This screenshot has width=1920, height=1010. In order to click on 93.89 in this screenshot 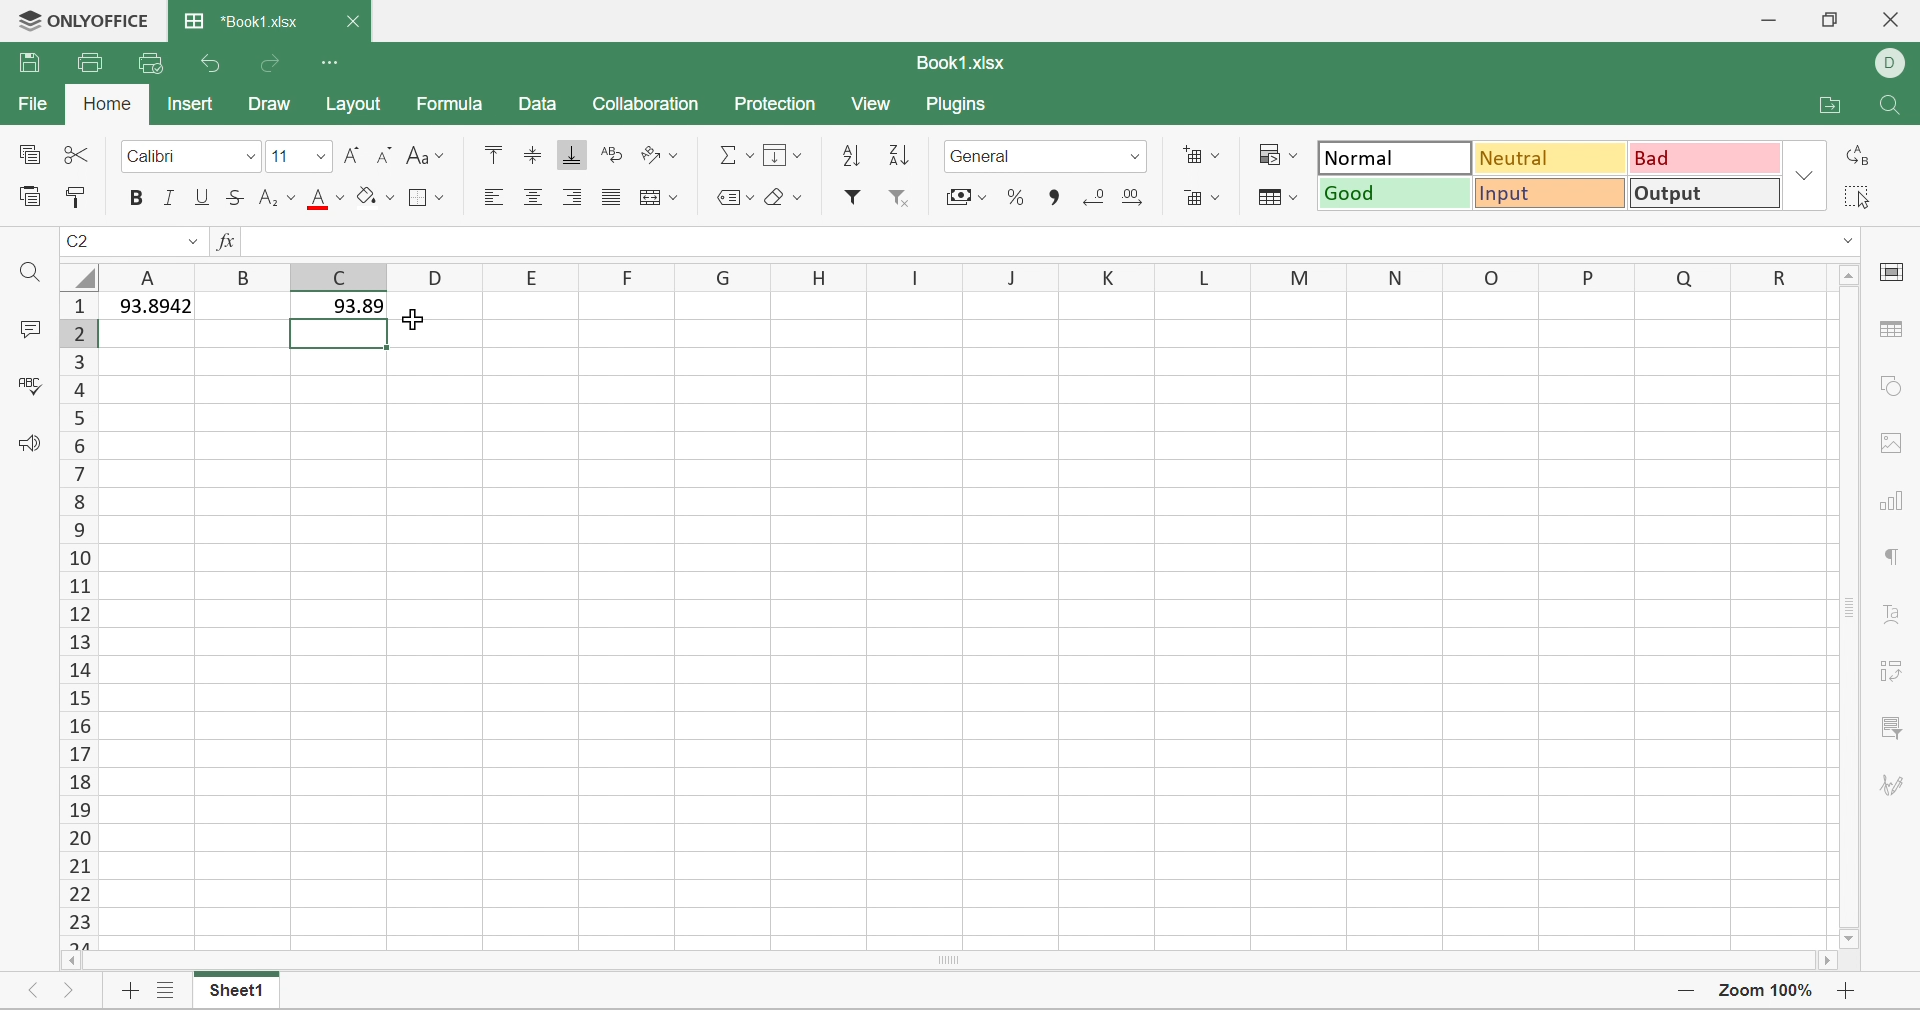, I will do `click(340, 309)`.